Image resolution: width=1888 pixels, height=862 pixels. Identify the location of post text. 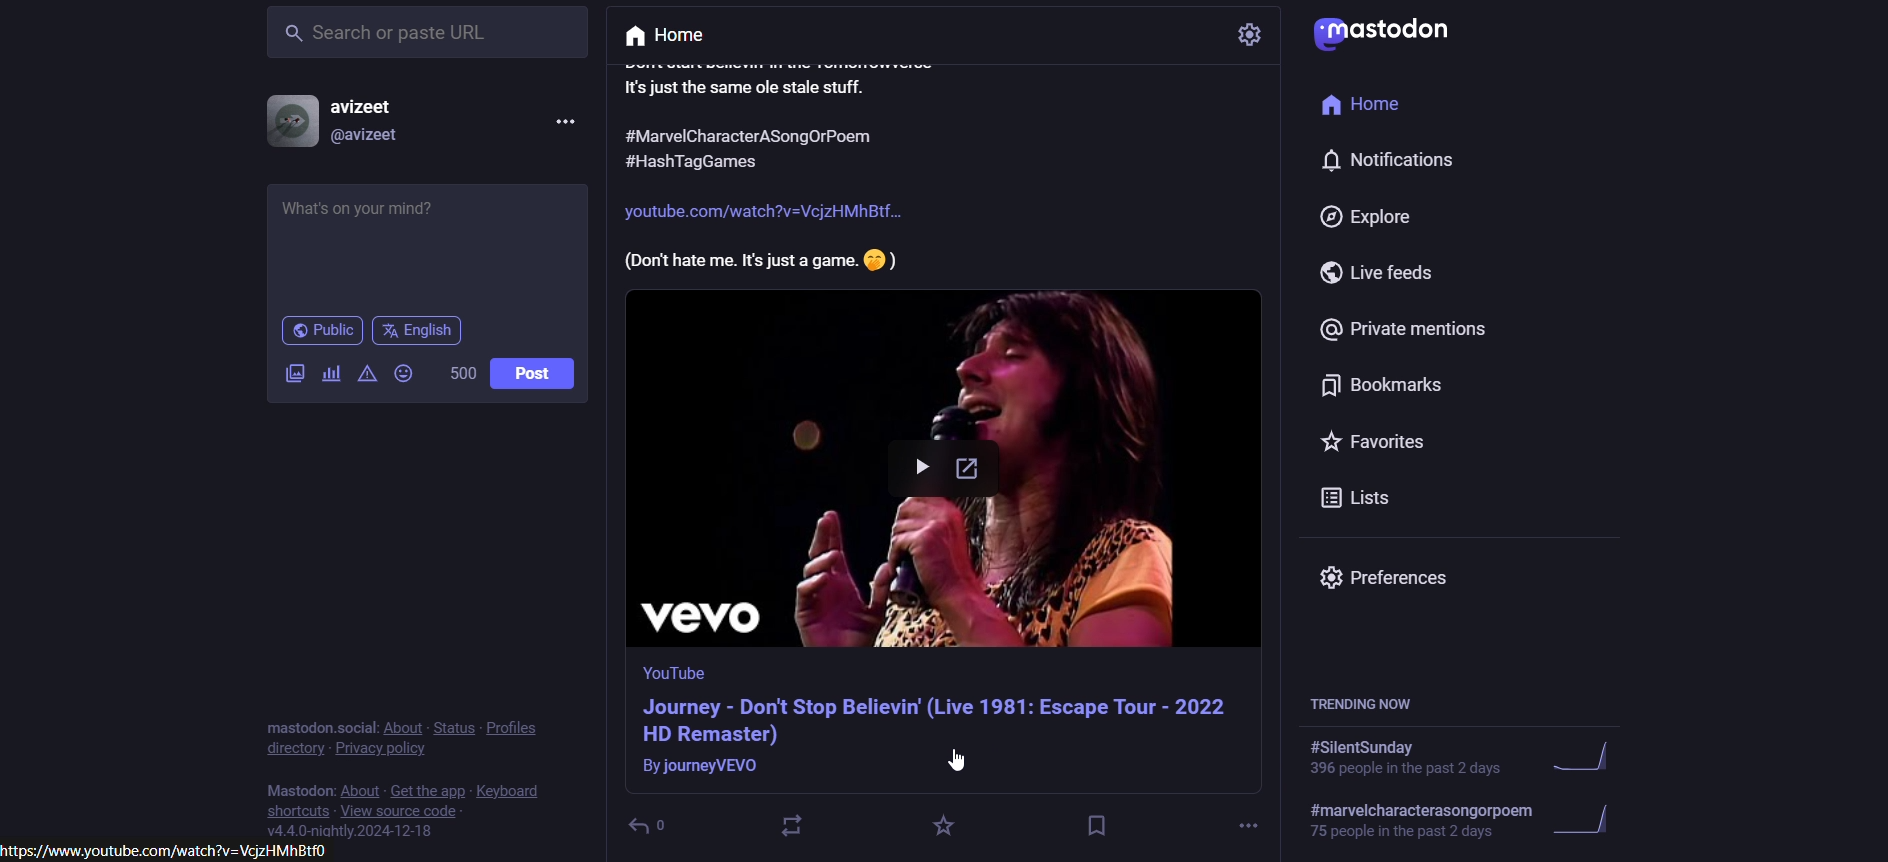
(790, 79).